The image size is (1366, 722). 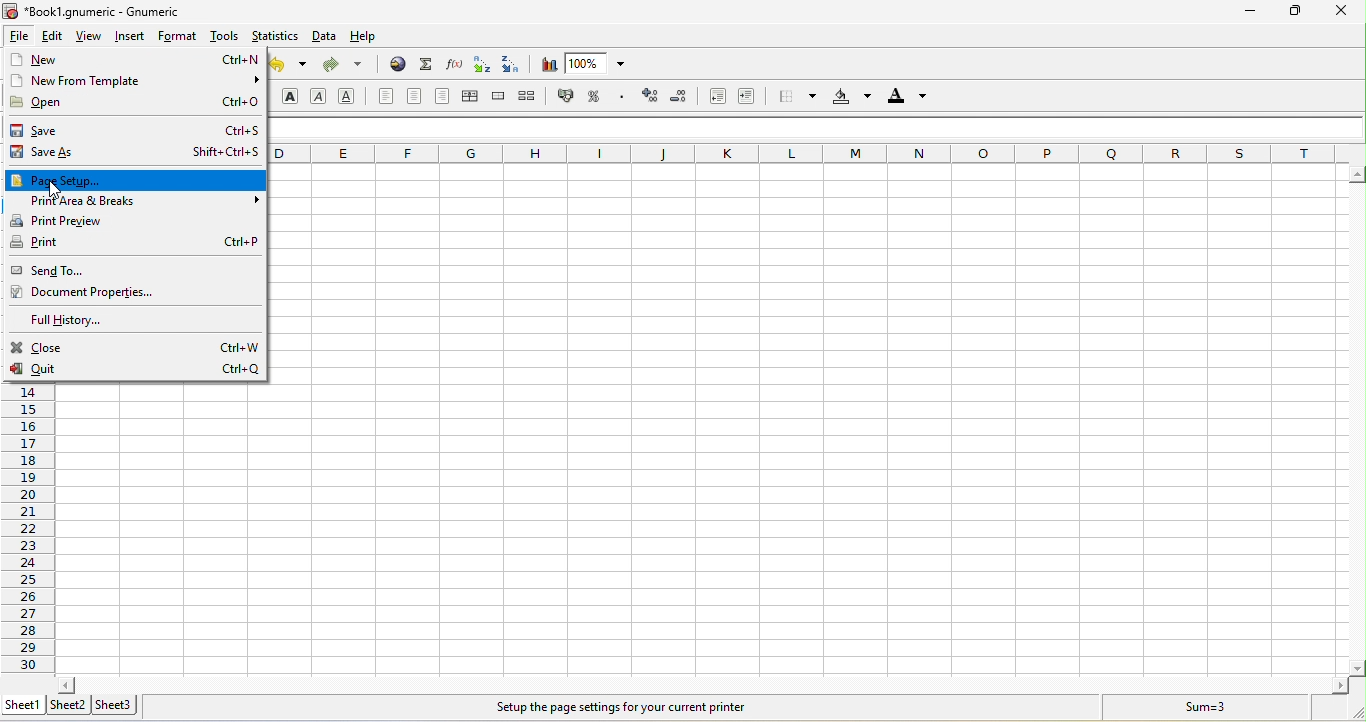 What do you see at coordinates (135, 179) in the screenshot?
I see `page set up` at bounding box center [135, 179].